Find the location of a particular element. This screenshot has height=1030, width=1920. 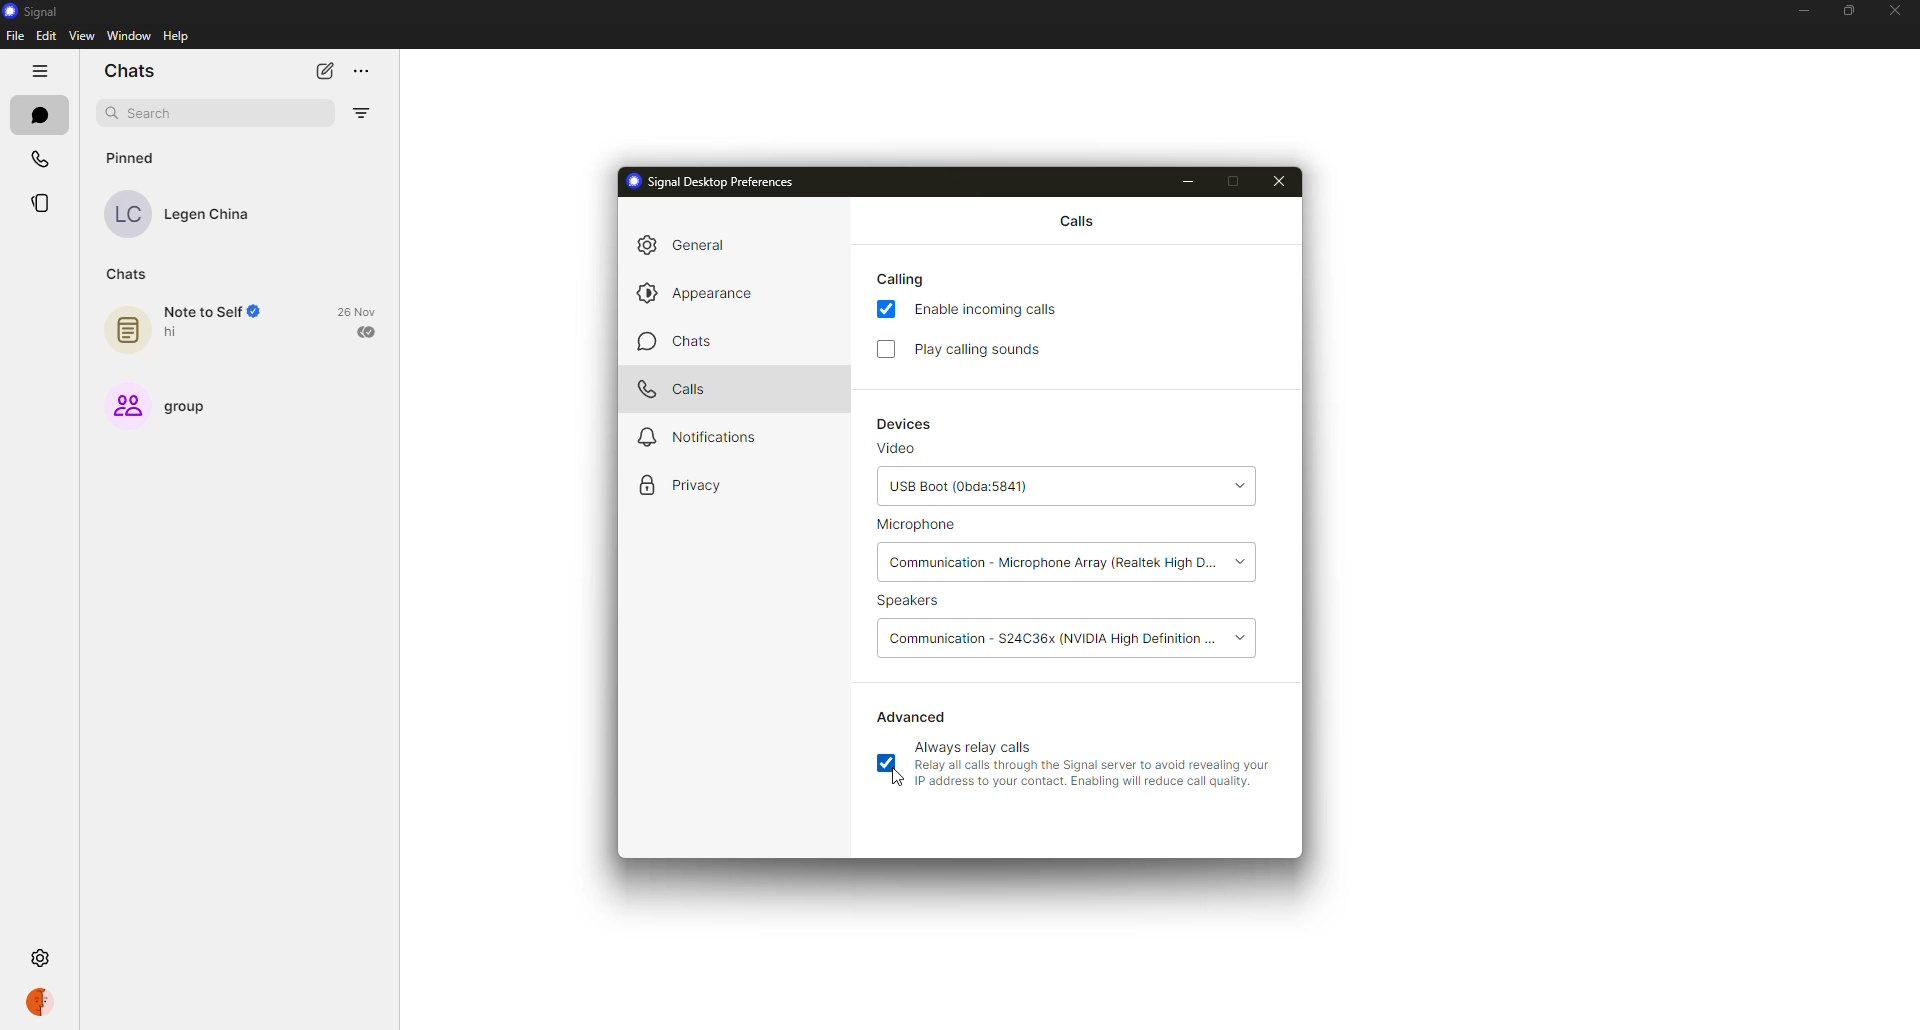

| Communication - $24C36x (NVIDIA High Definition... is located at coordinates (1052, 636).